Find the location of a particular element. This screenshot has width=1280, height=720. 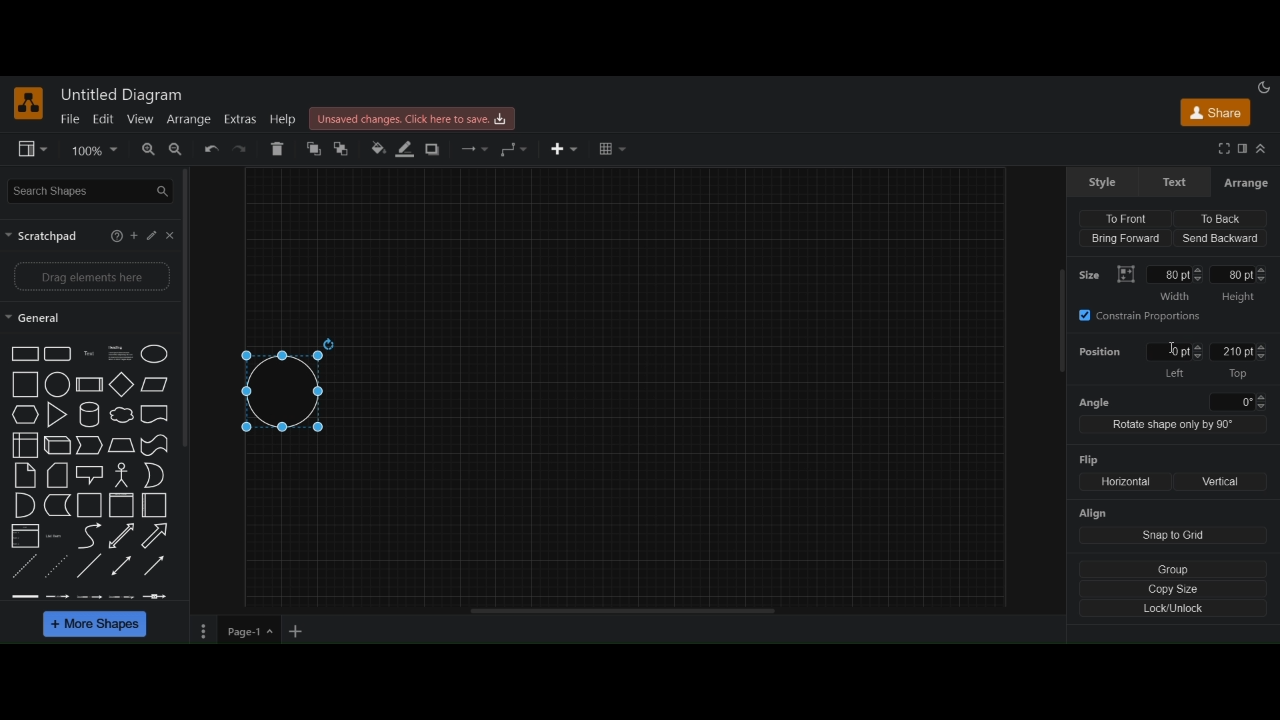

table is located at coordinates (612, 150).